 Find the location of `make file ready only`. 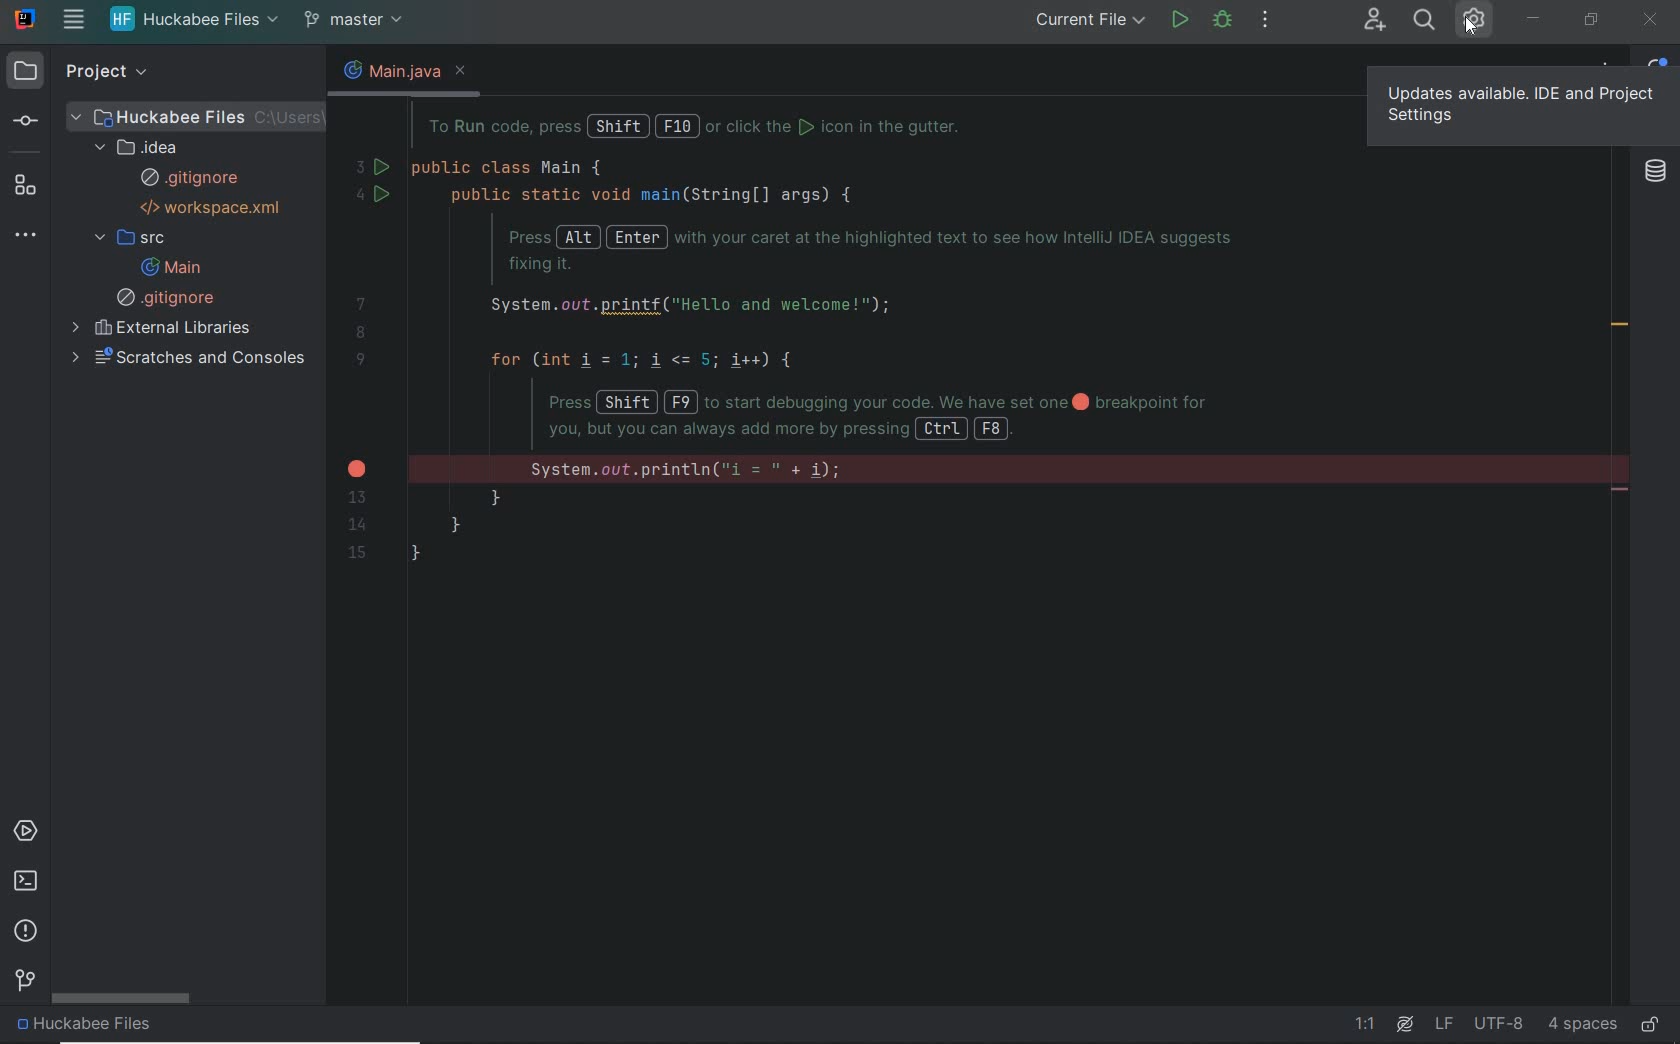

make file ready only is located at coordinates (1651, 1025).